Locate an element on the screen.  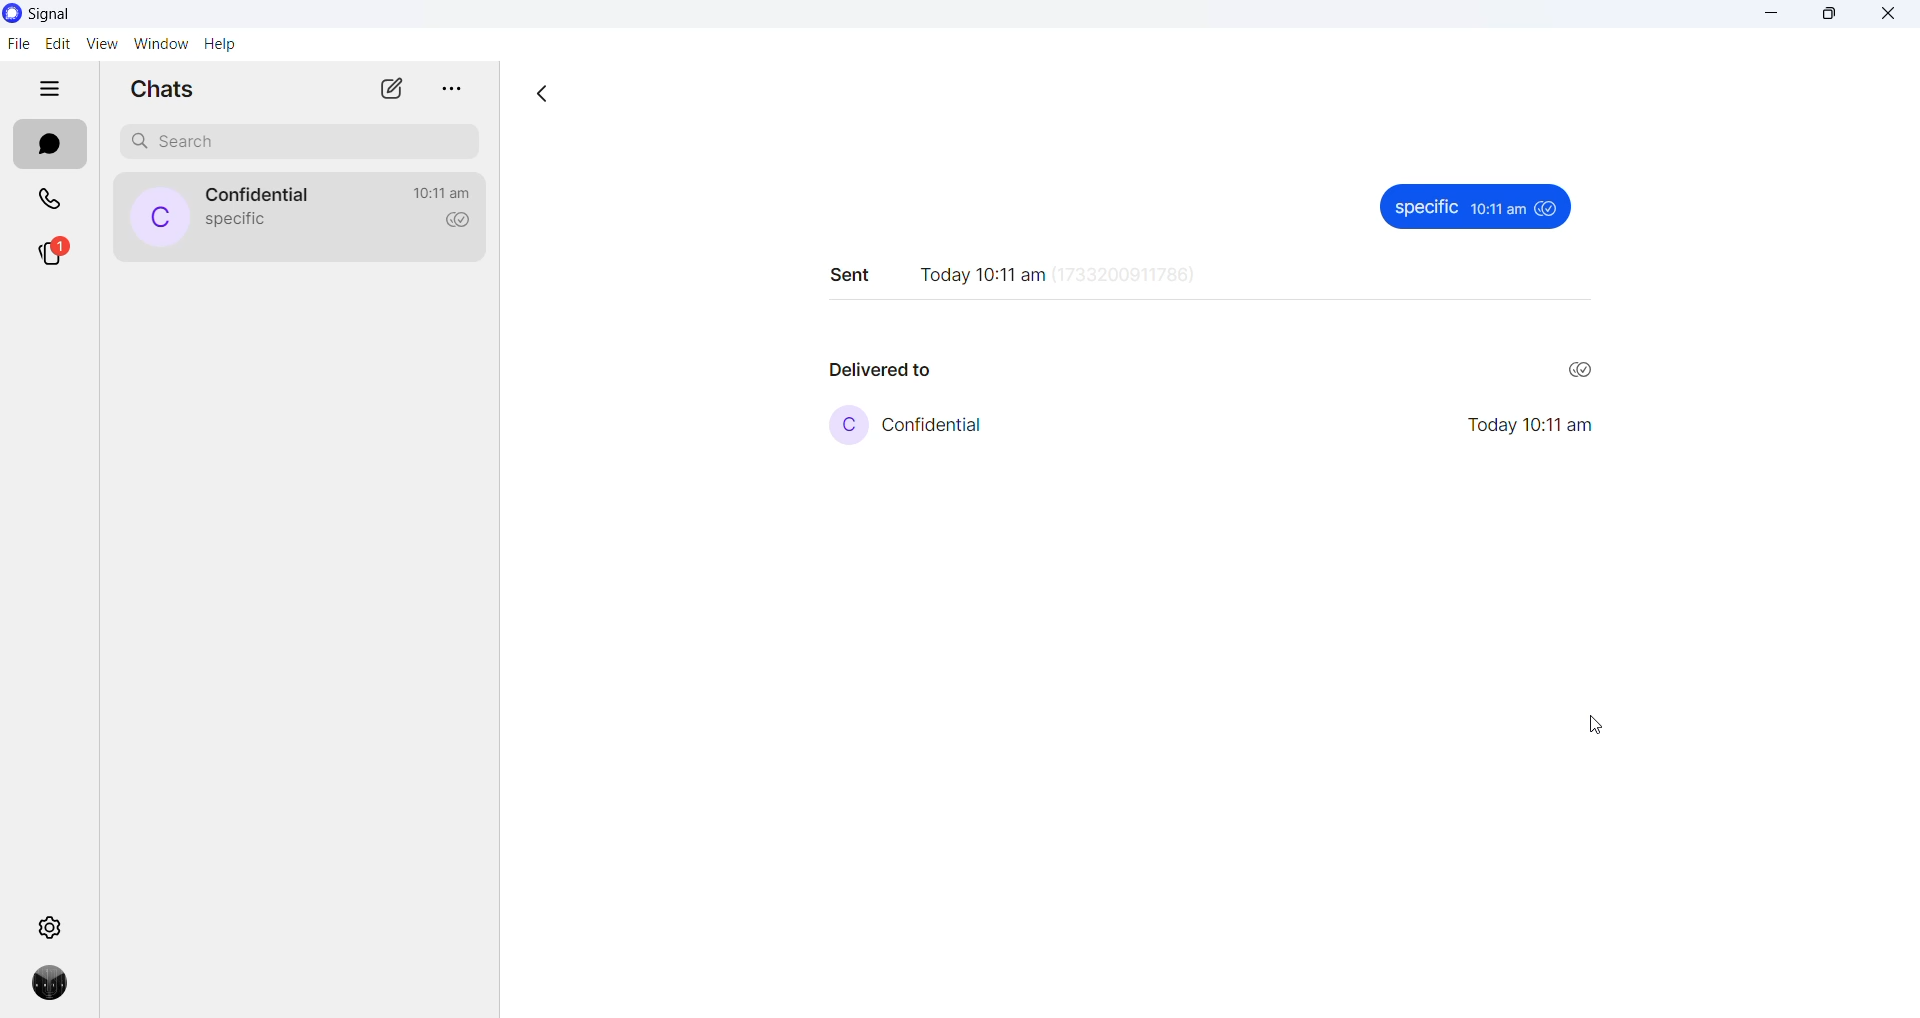
view is located at coordinates (103, 44).